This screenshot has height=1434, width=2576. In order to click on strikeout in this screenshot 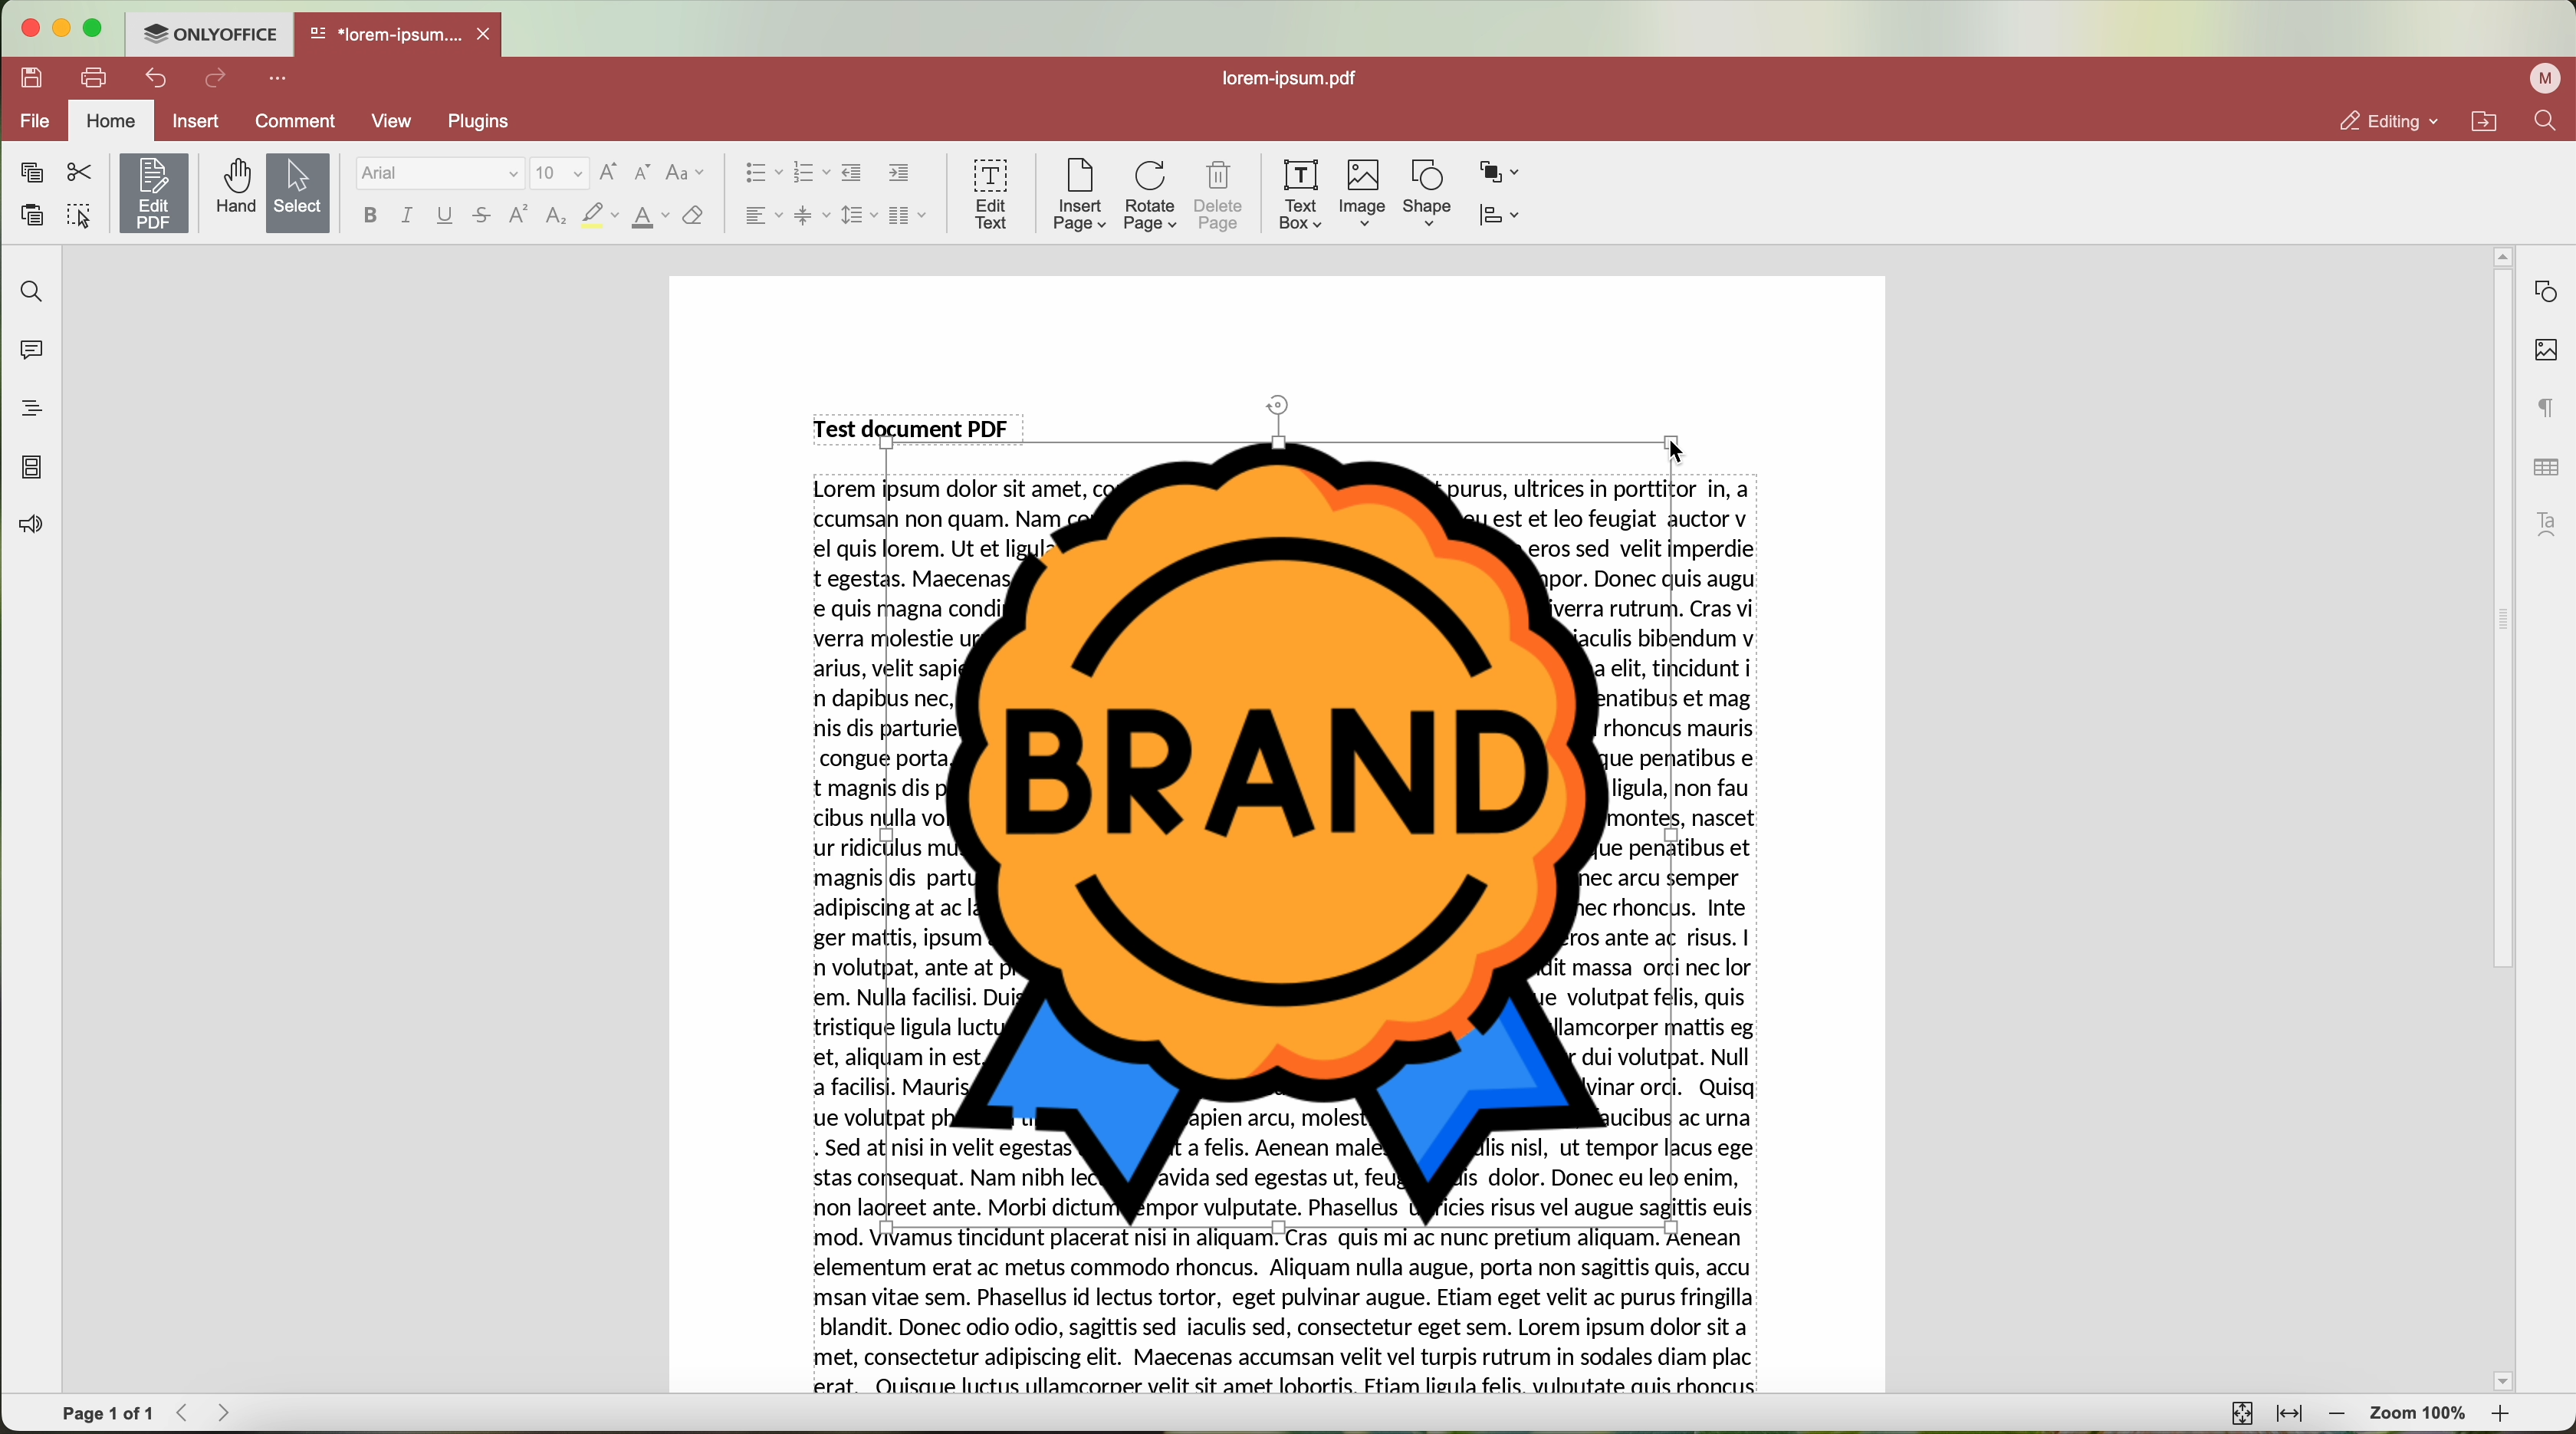, I will do `click(483, 217)`.